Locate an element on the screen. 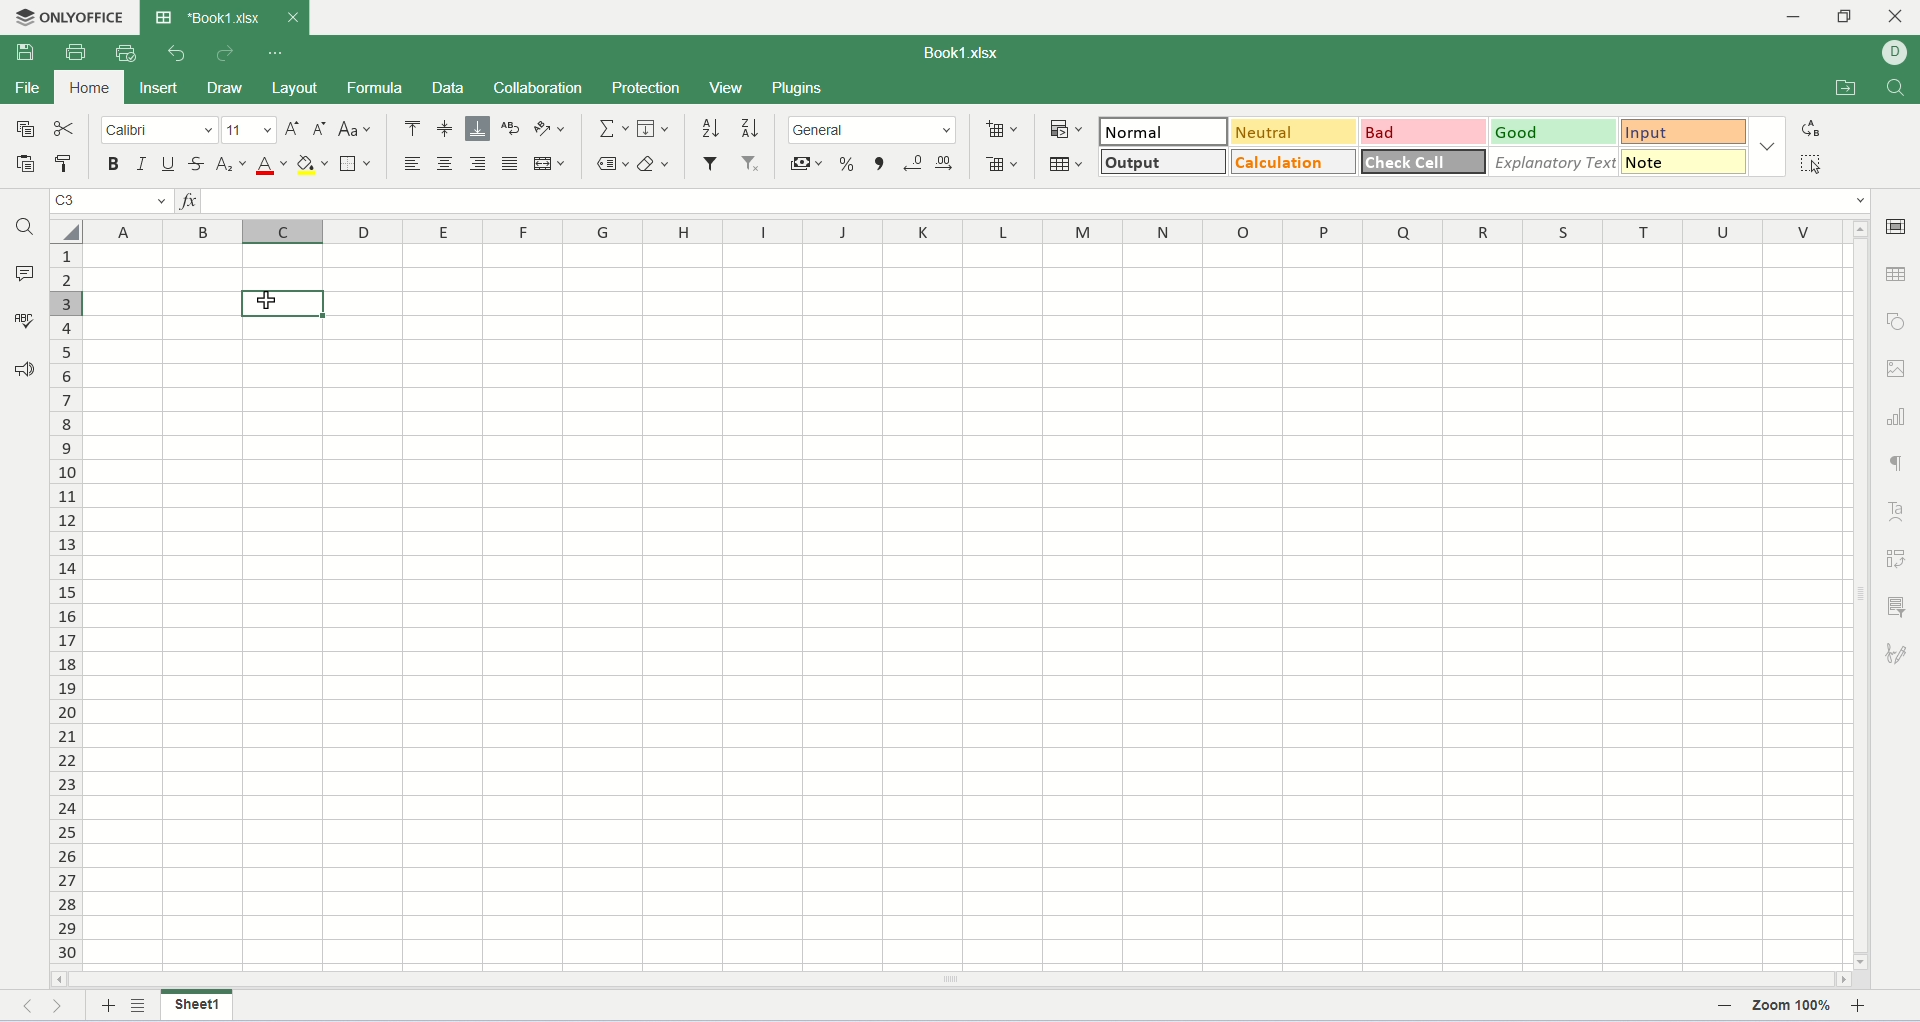  currency style is located at coordinates (812, 162).